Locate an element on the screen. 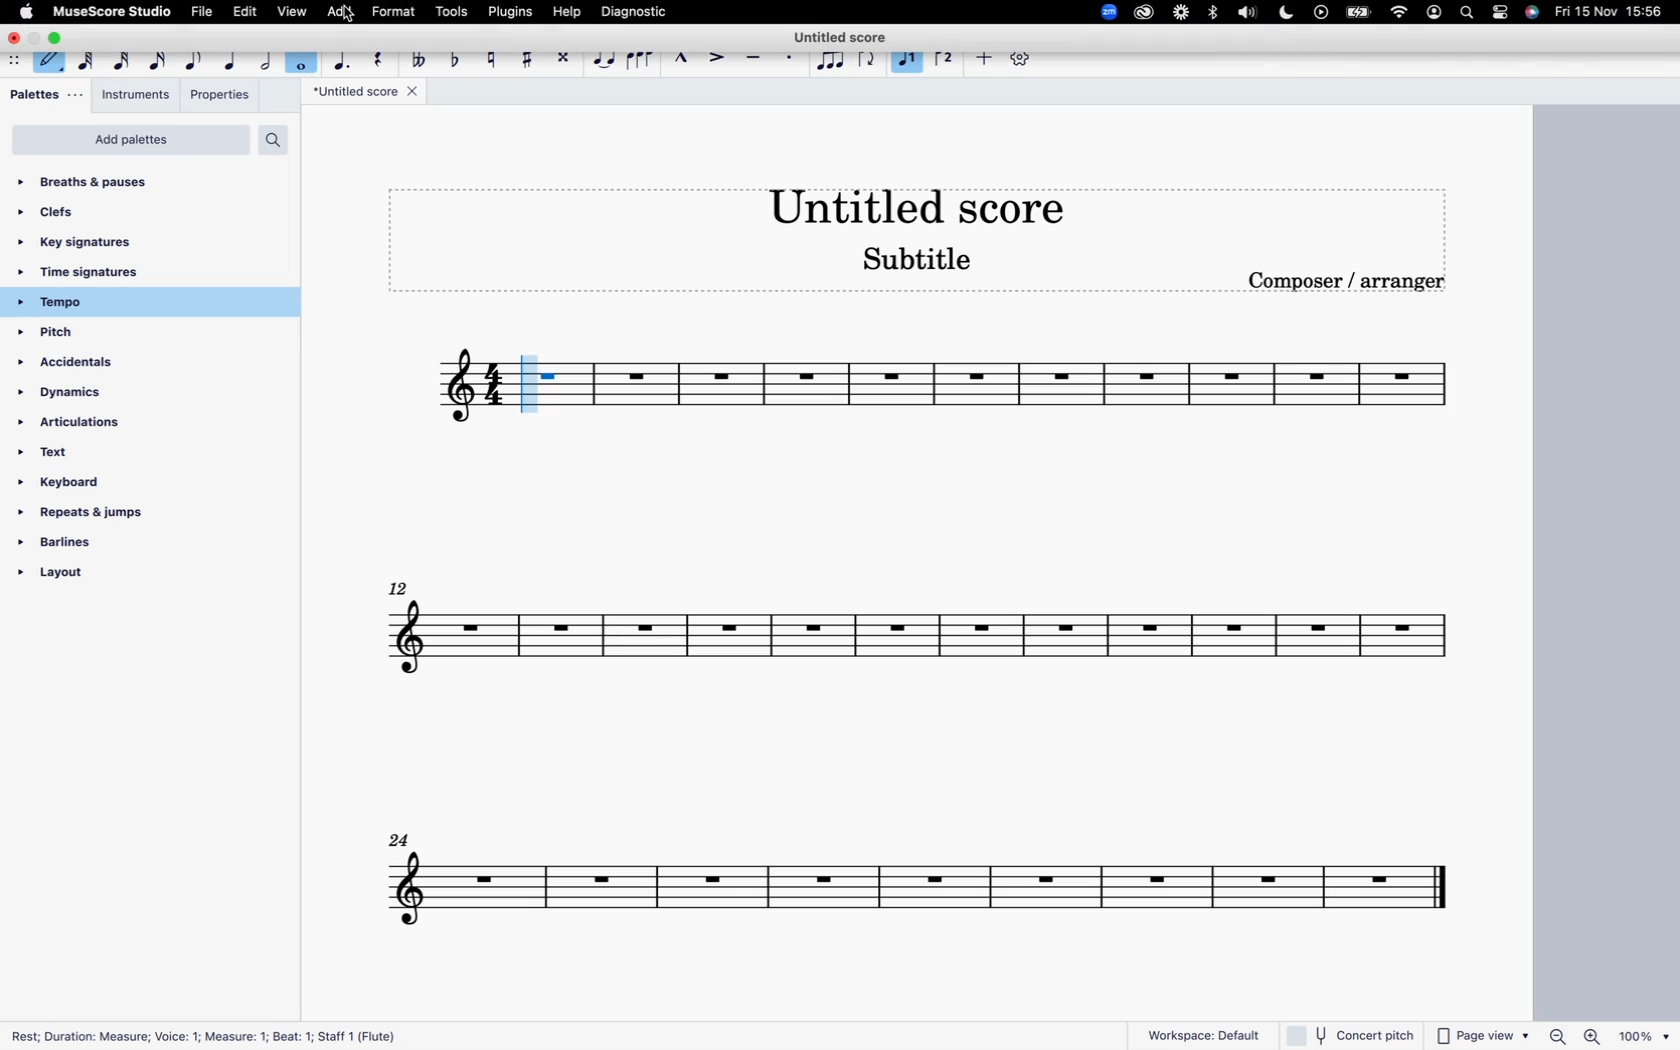  score title is located at coordinates (920, 205).